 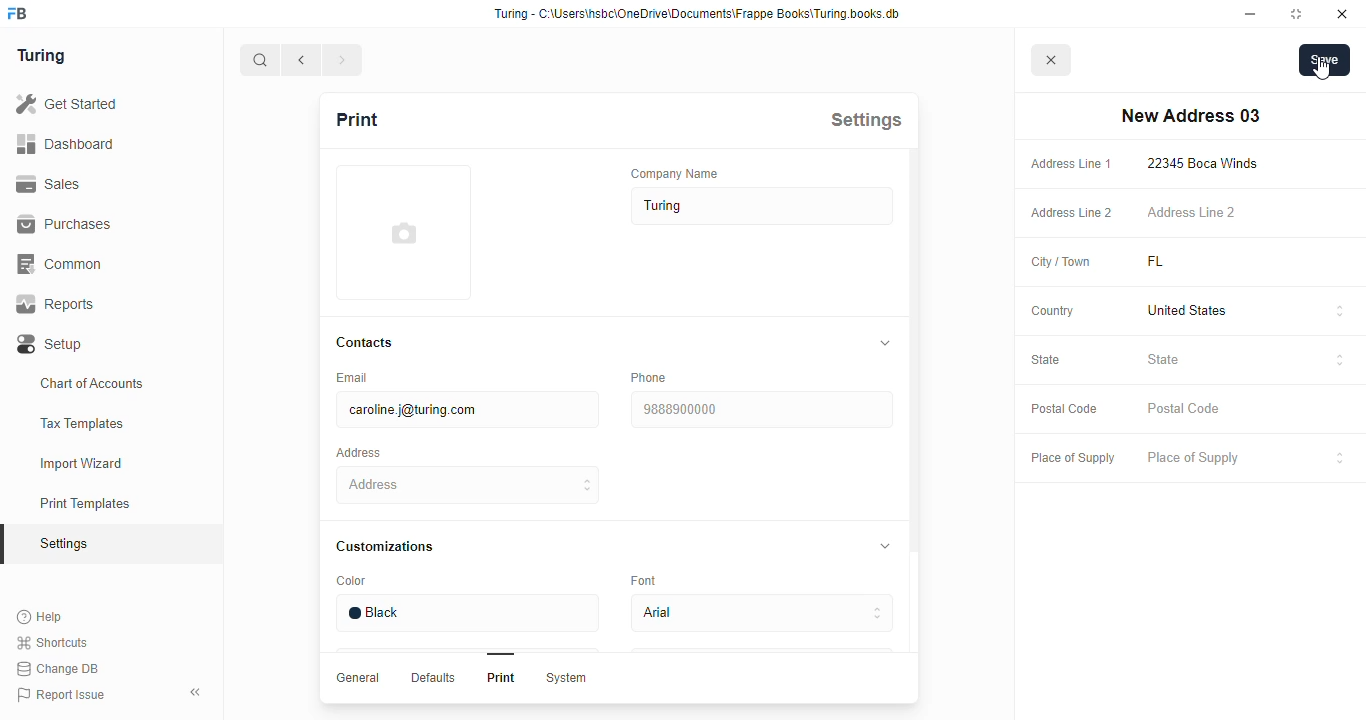 What do you see at coordinates (1342, 14) in the screenshot?
I see `close` at bounding box center [1342, 14].